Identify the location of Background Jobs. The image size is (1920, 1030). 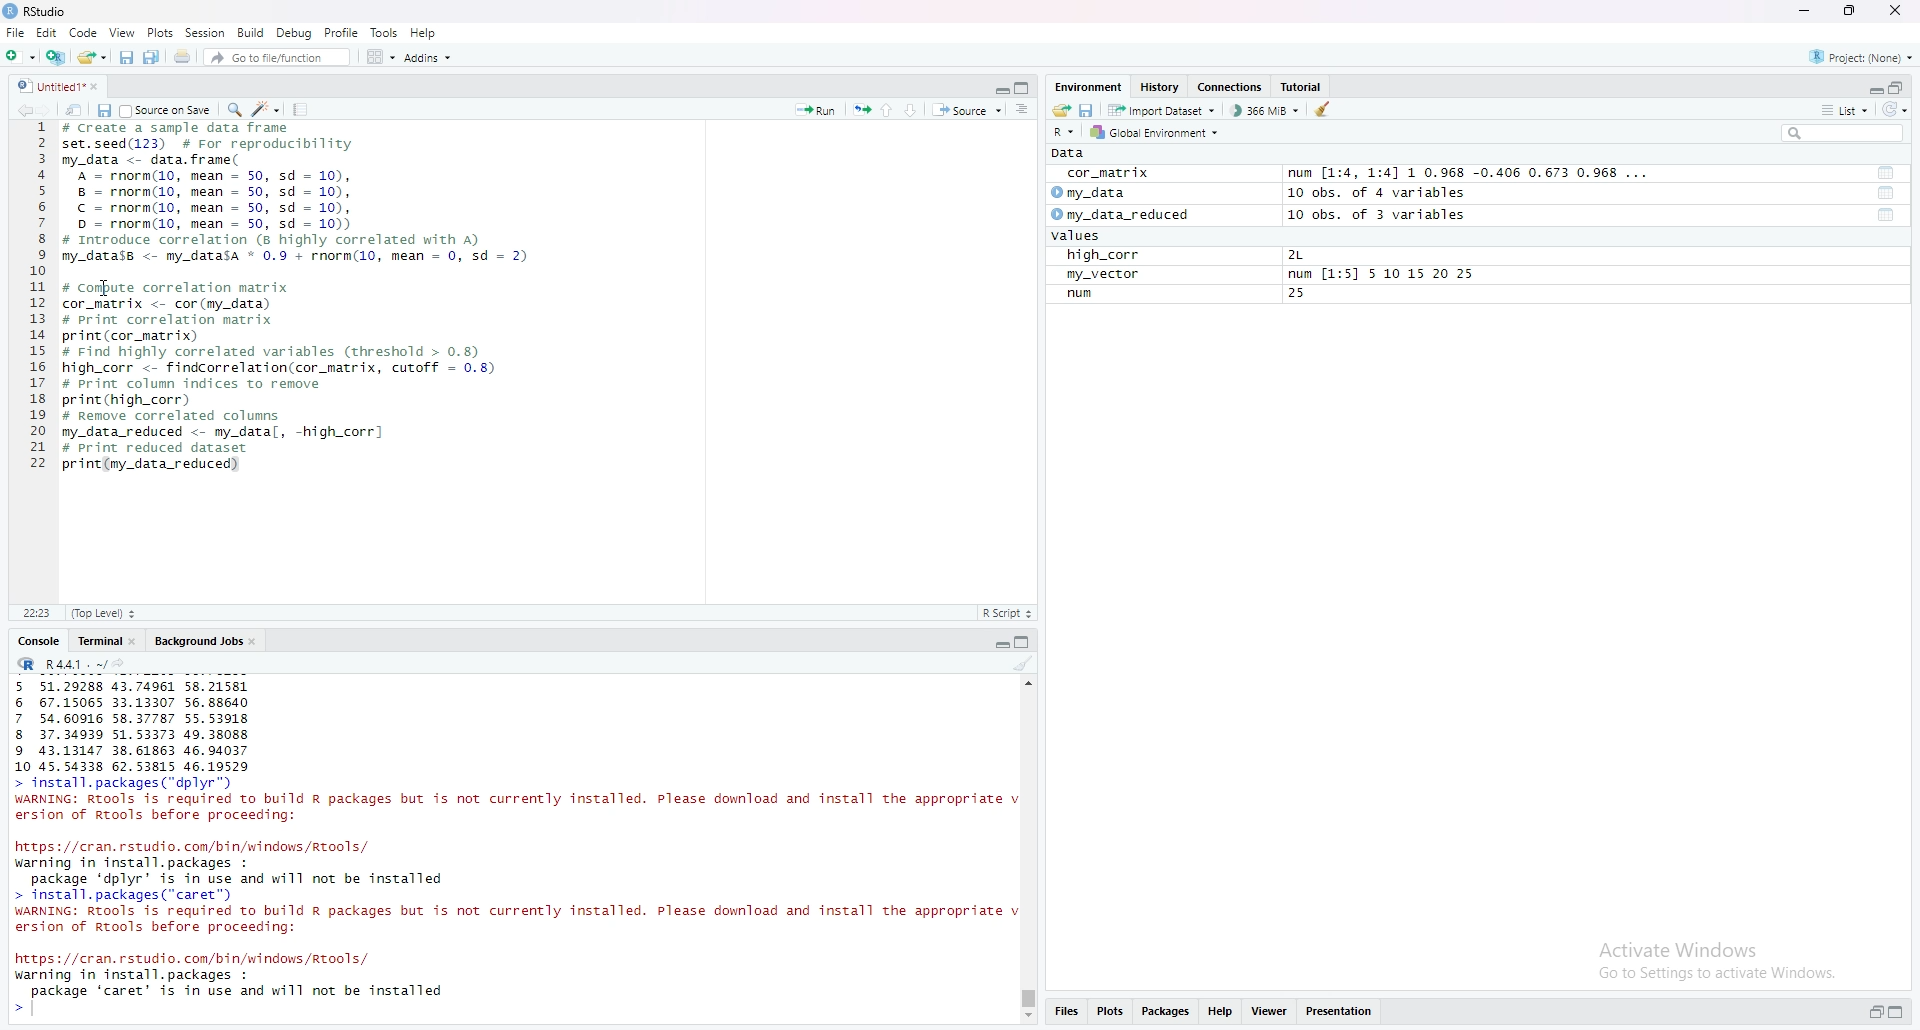
(200, 642).